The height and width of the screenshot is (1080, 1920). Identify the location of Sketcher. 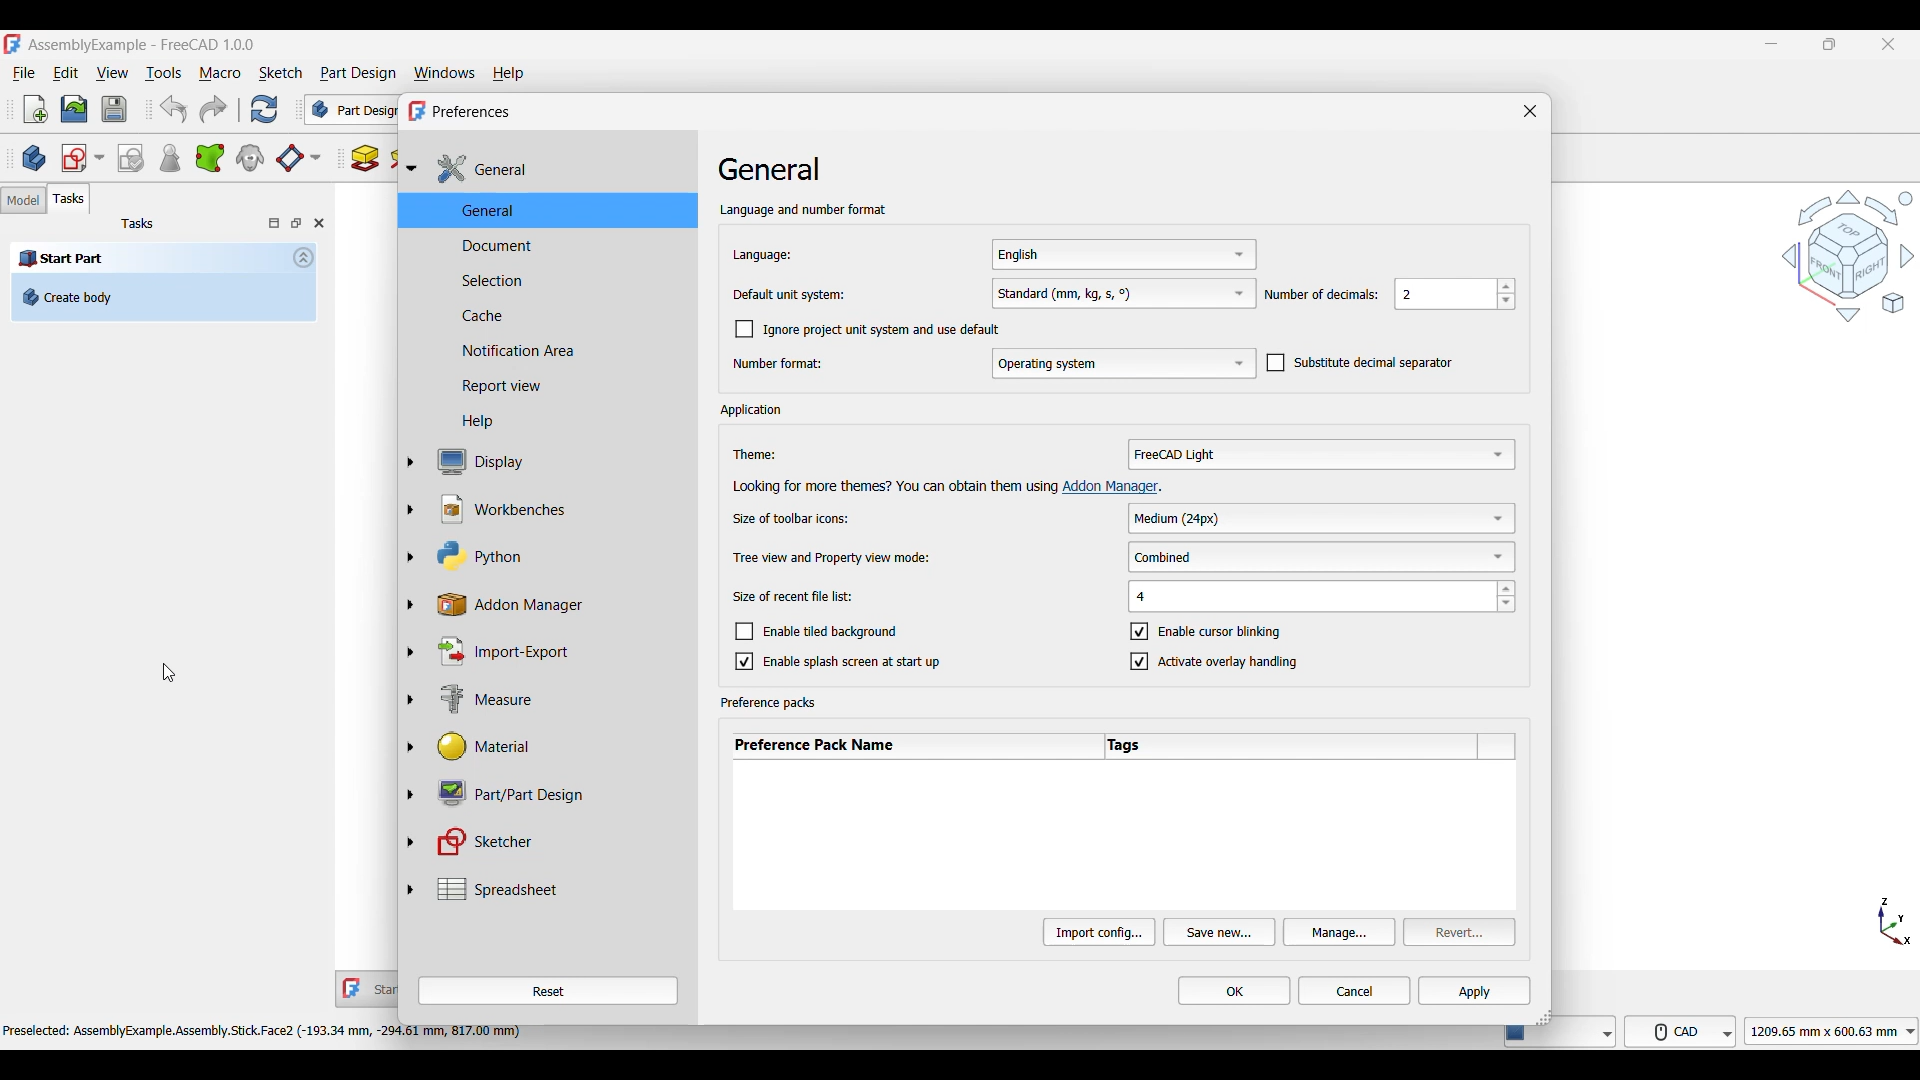
(556, 841).